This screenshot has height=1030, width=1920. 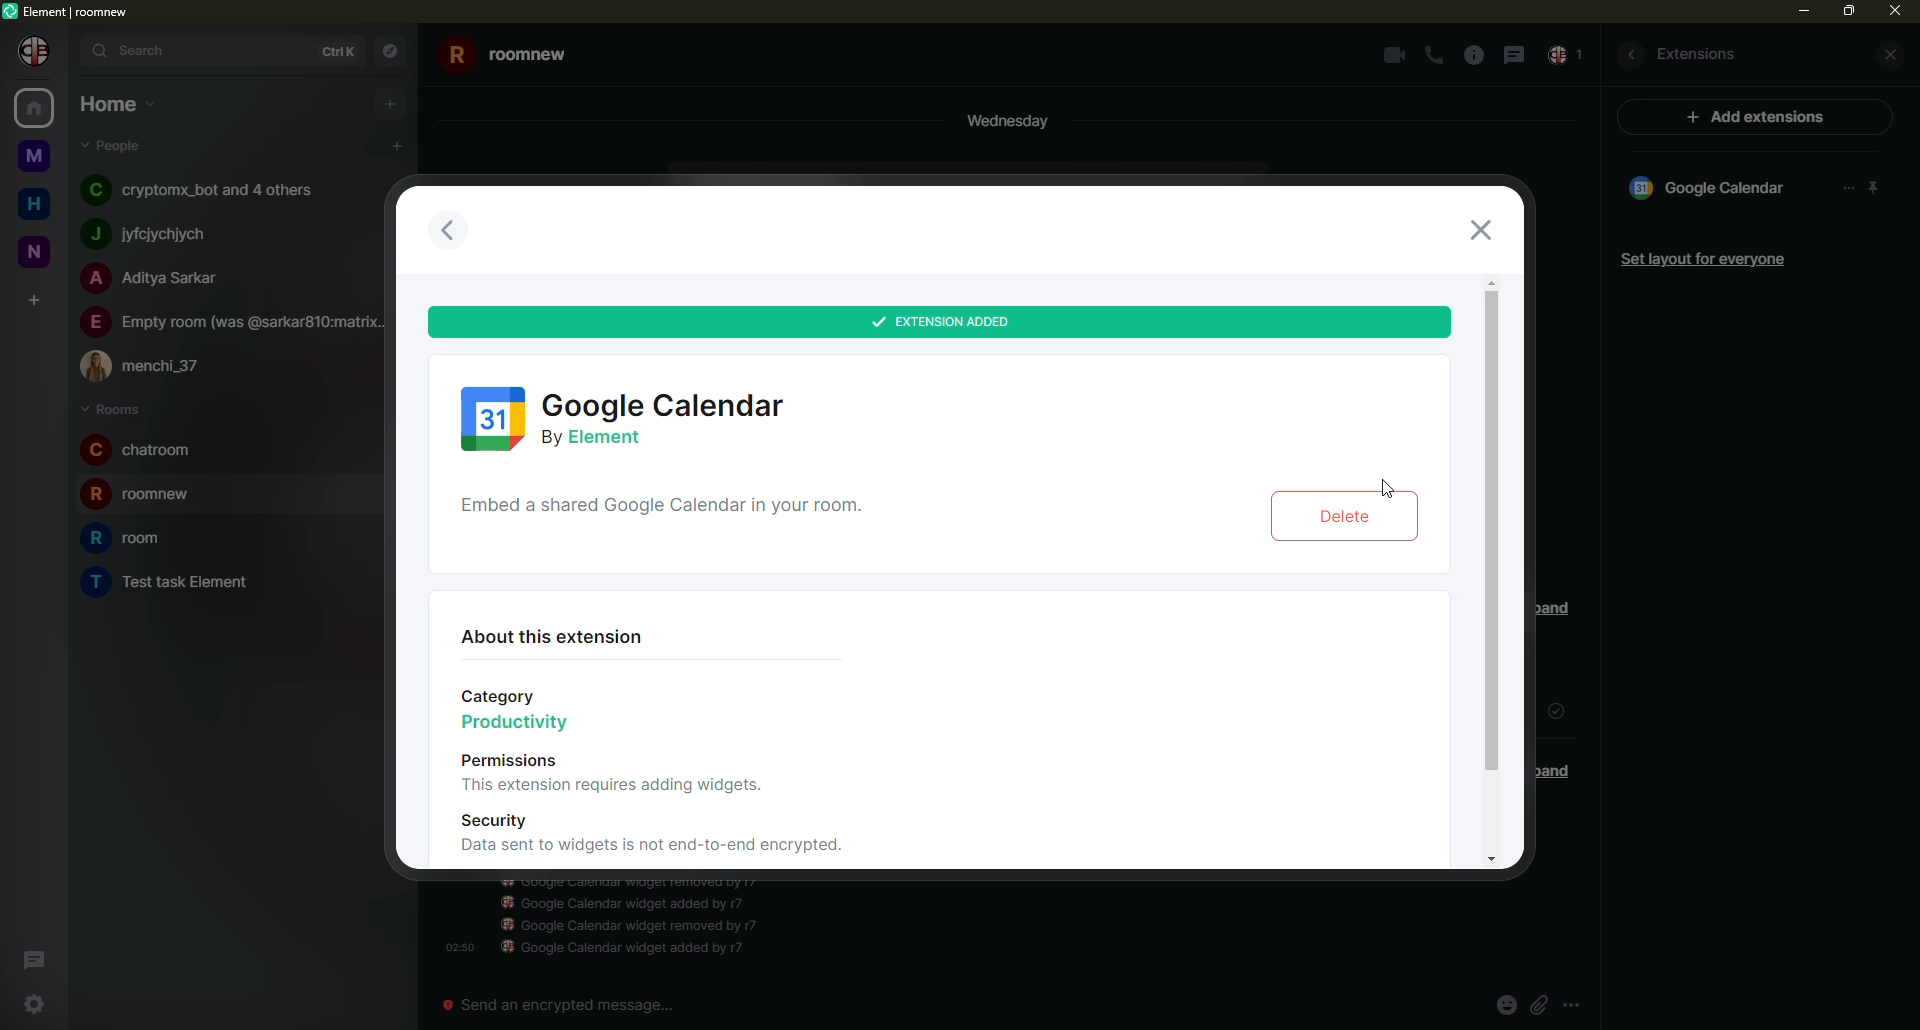 What do you see at coordinates (34, 300) in the screenshot?
I see `add` at bounding box center [34, 300].